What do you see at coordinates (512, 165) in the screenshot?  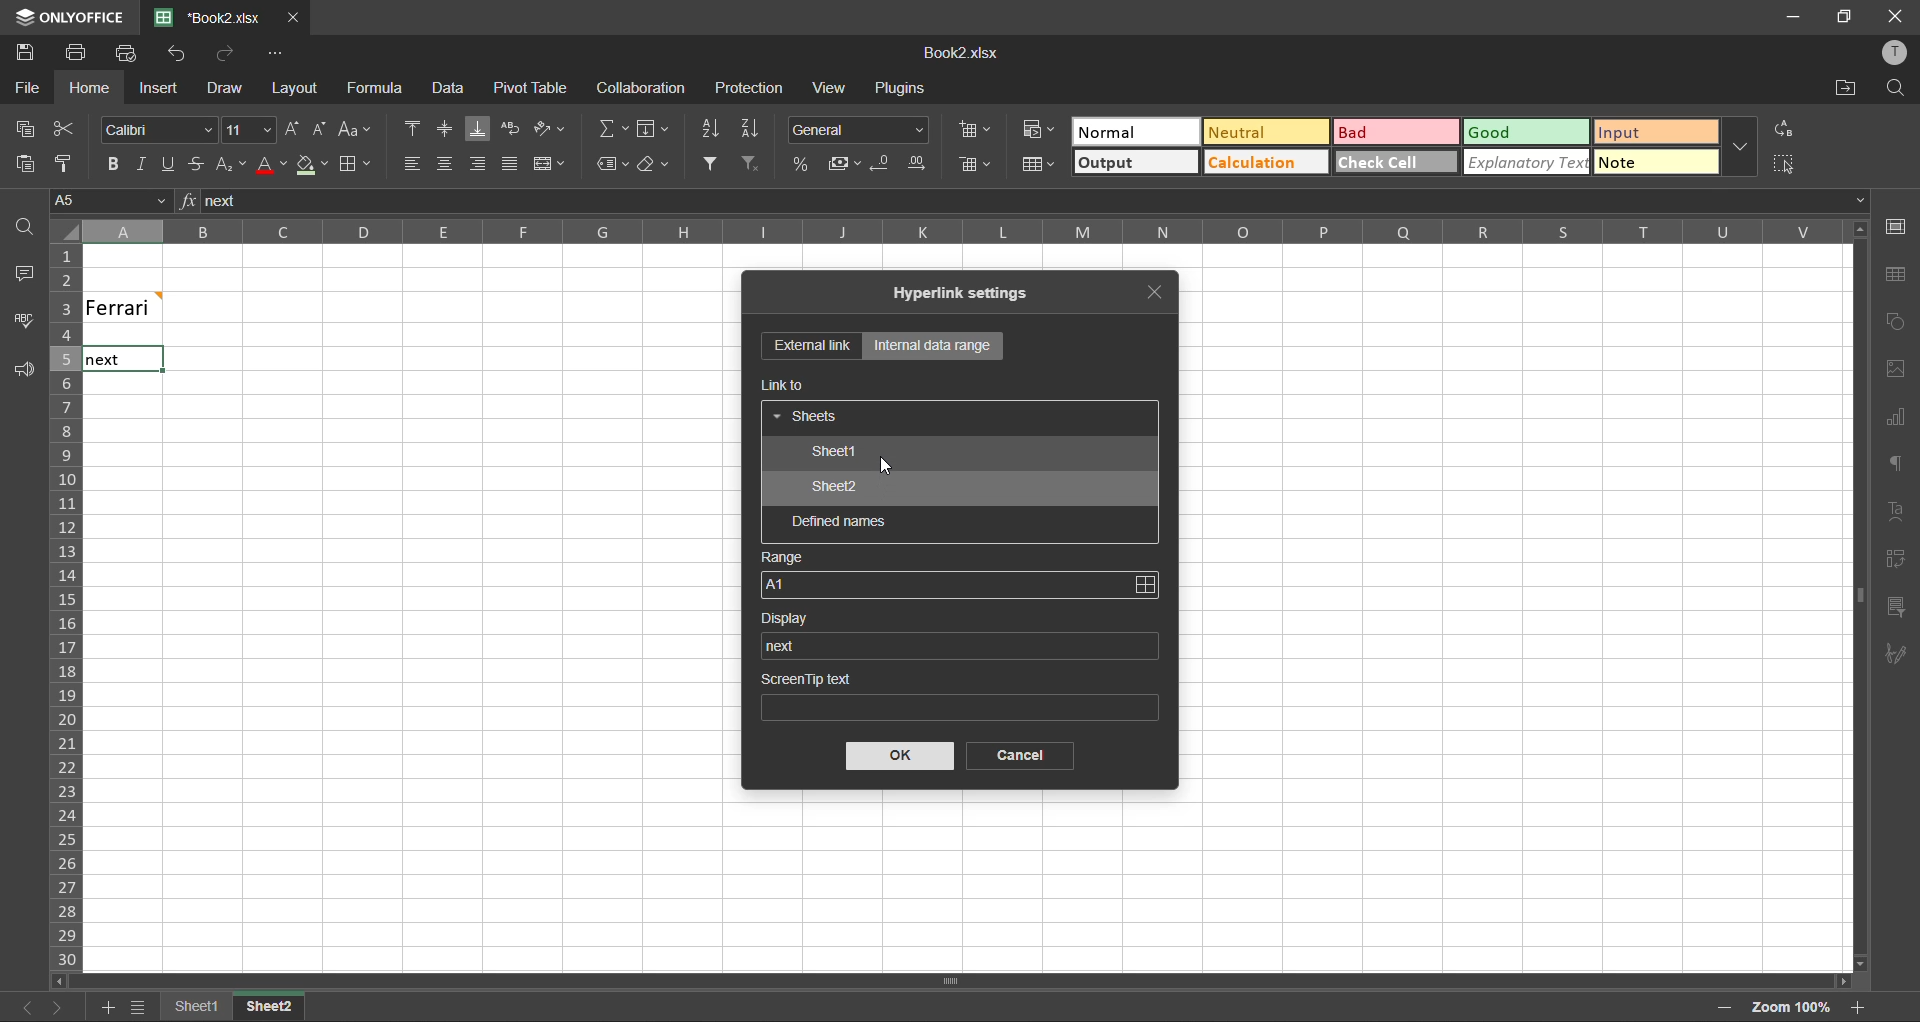 I see `justified` at bounding box center [512, 165].